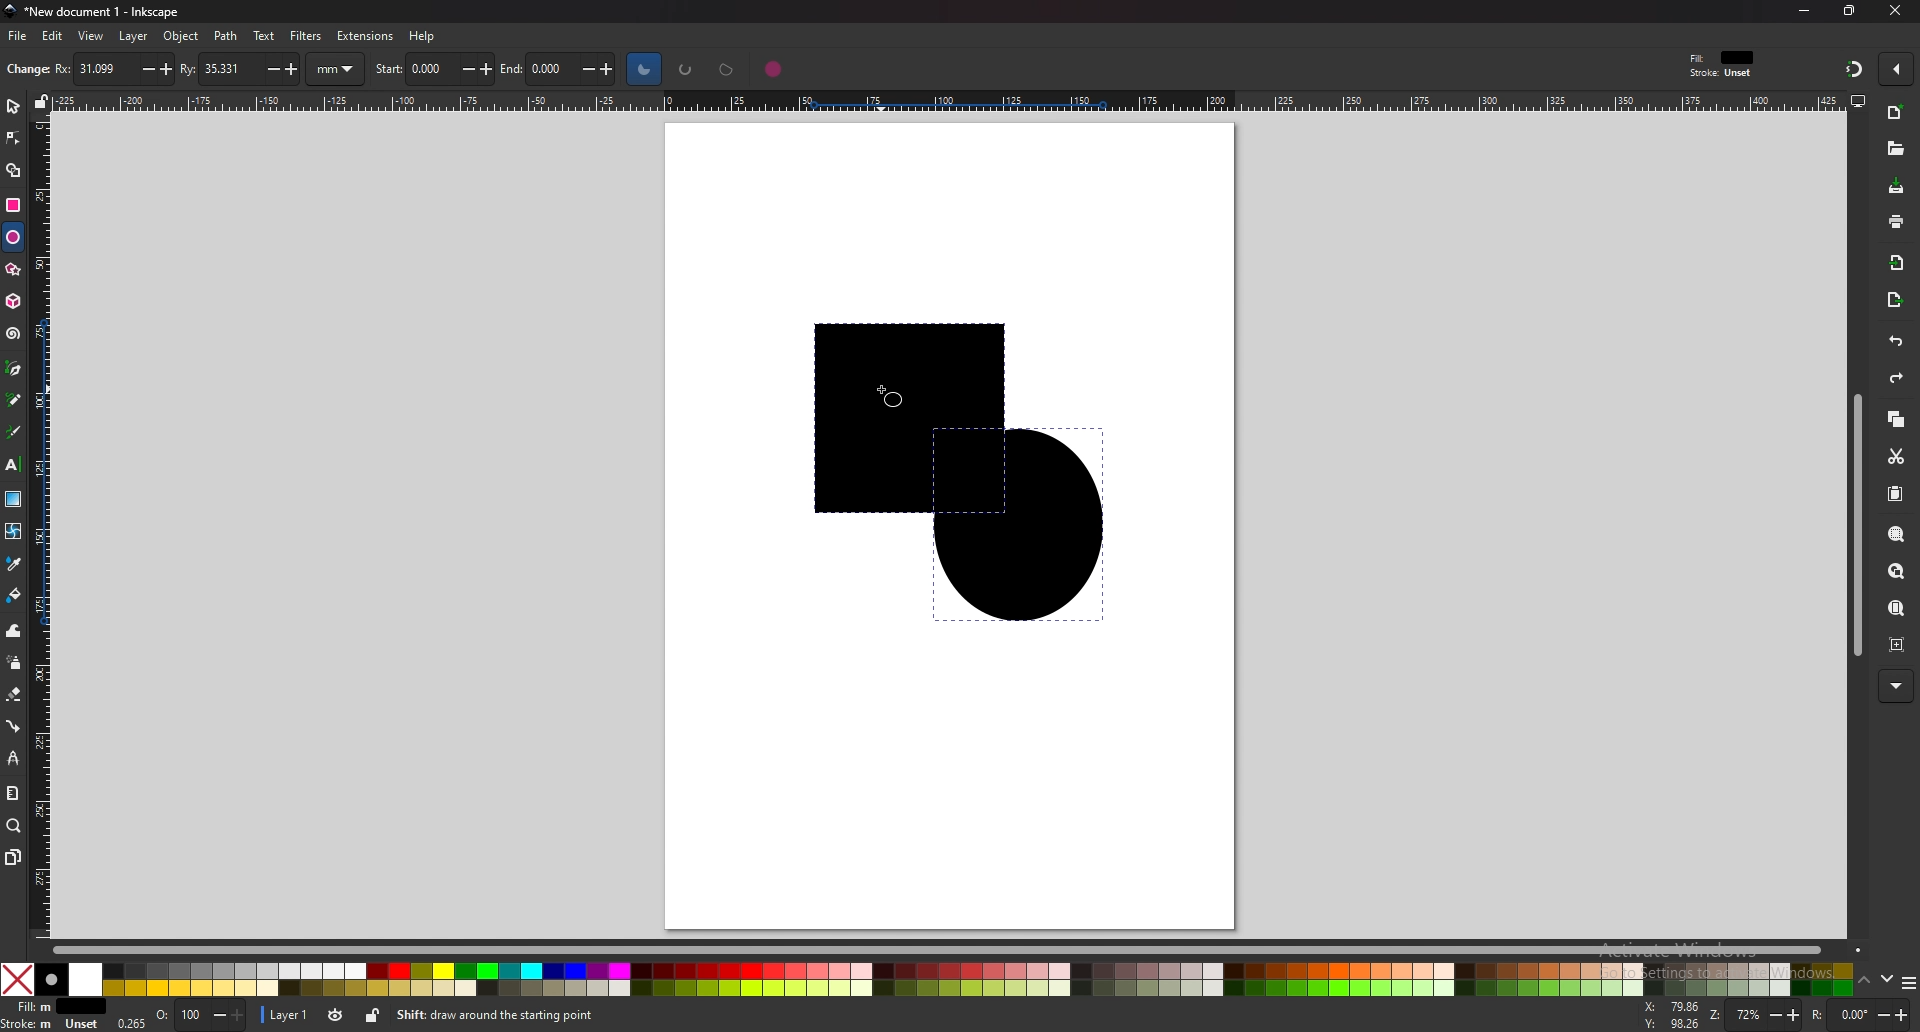  Describe the element at coordinates (227, 36) in the screenshot. I see `path` at that location.